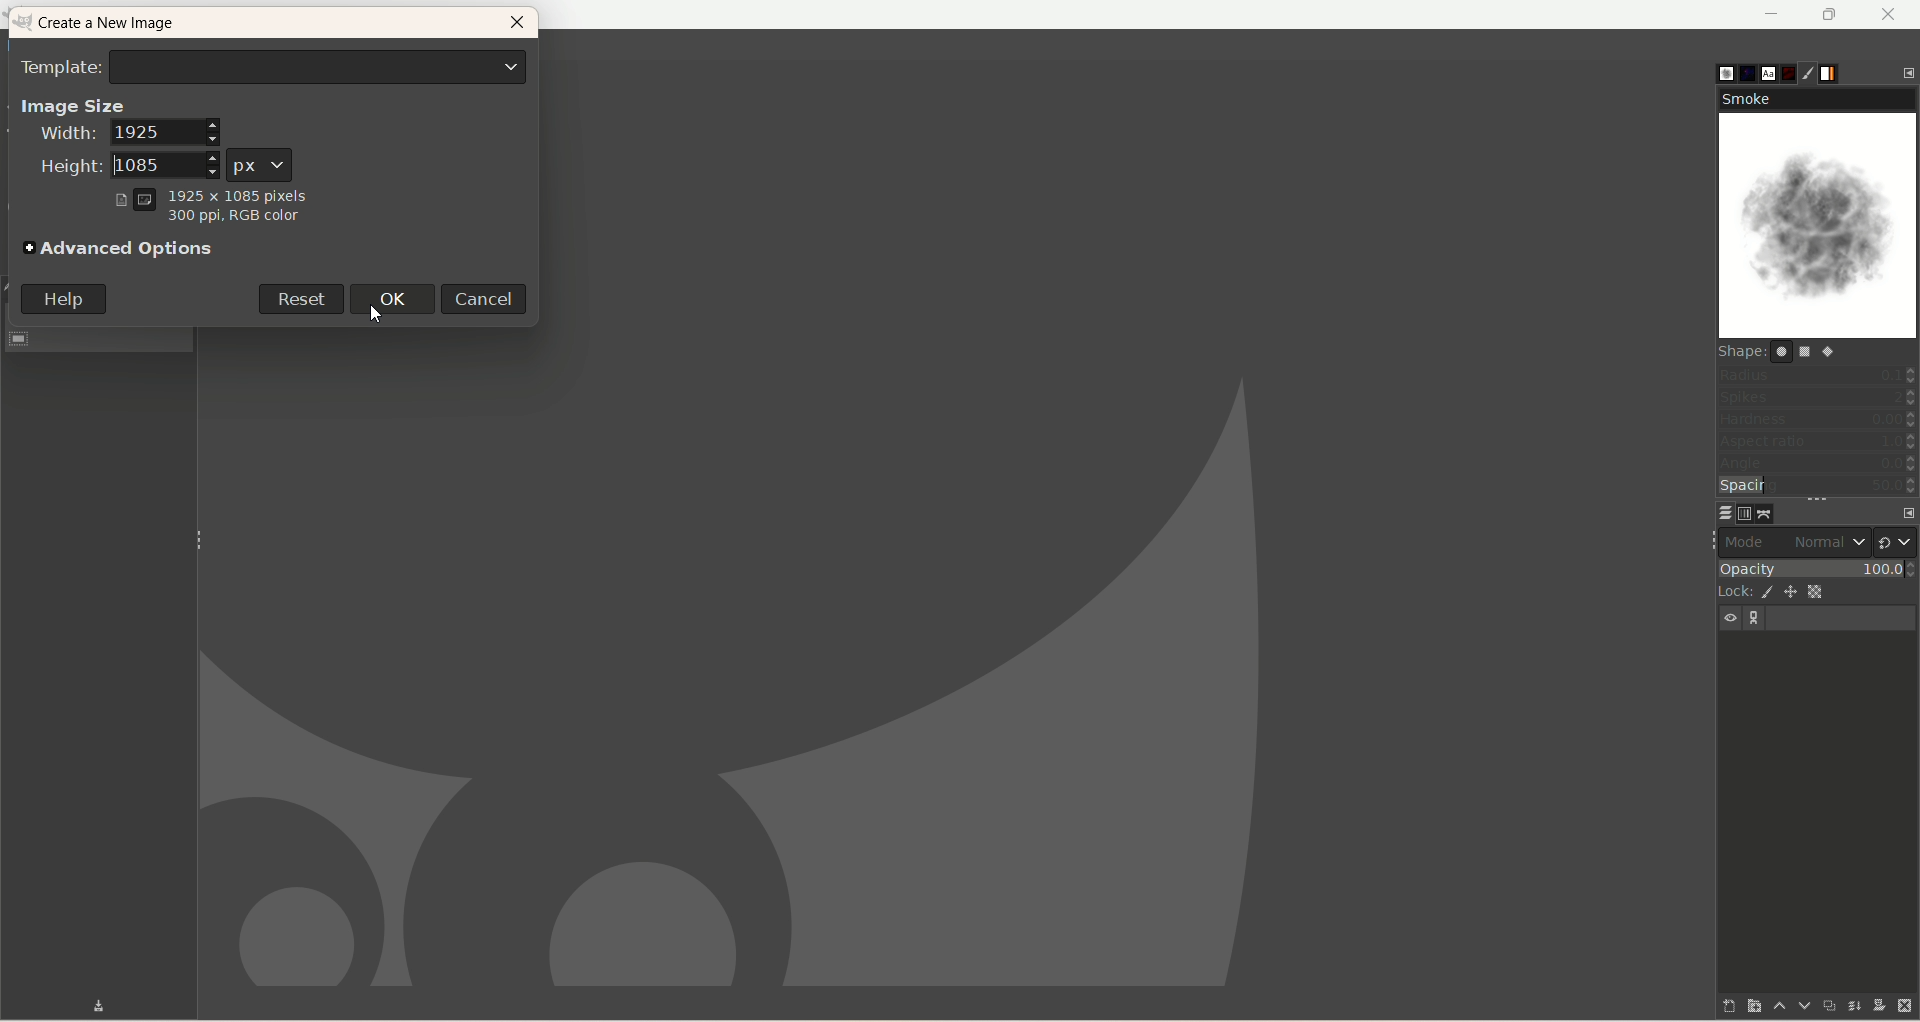 The image size is (1920, 1022). I want to click on configure this tab, so click(1908, 71).